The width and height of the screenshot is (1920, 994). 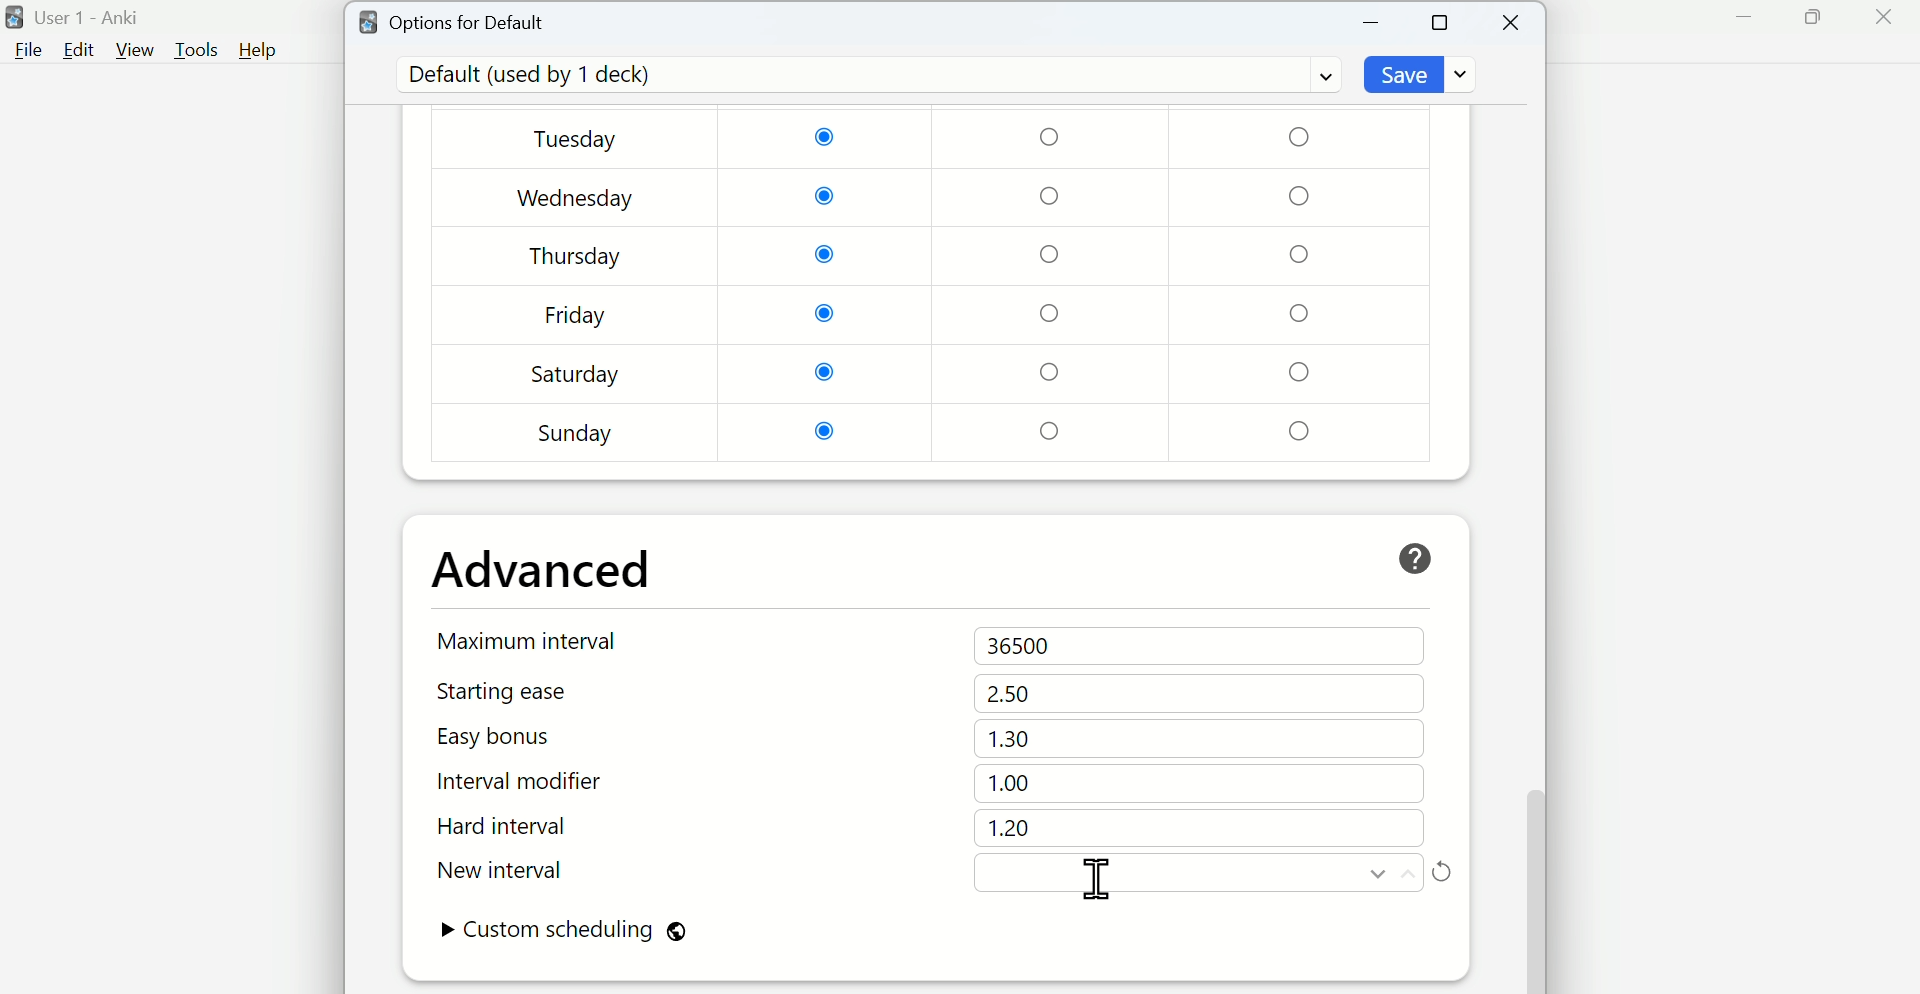 What do you see at coordinates (1415, 559) in the screenshot?
I see `help` at bounding box center [1415, 559].